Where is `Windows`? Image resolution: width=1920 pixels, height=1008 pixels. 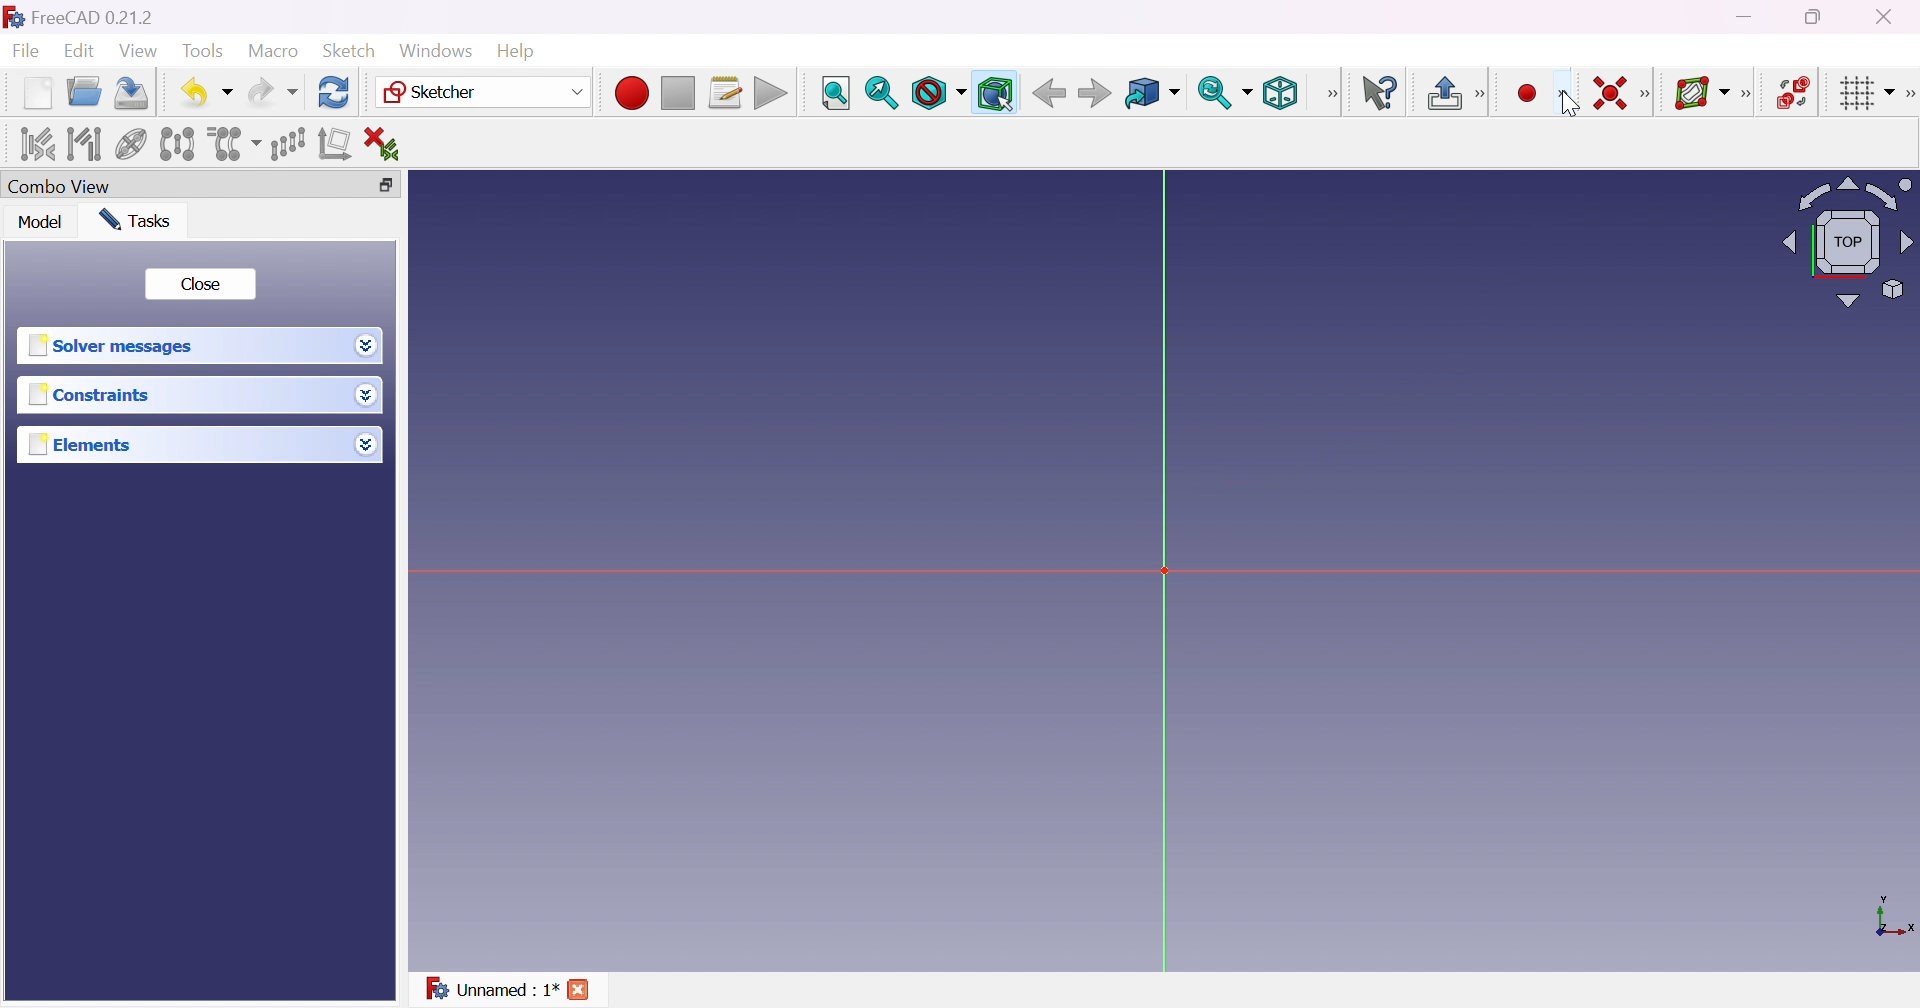
Windows is located at coordinates (436, 50).